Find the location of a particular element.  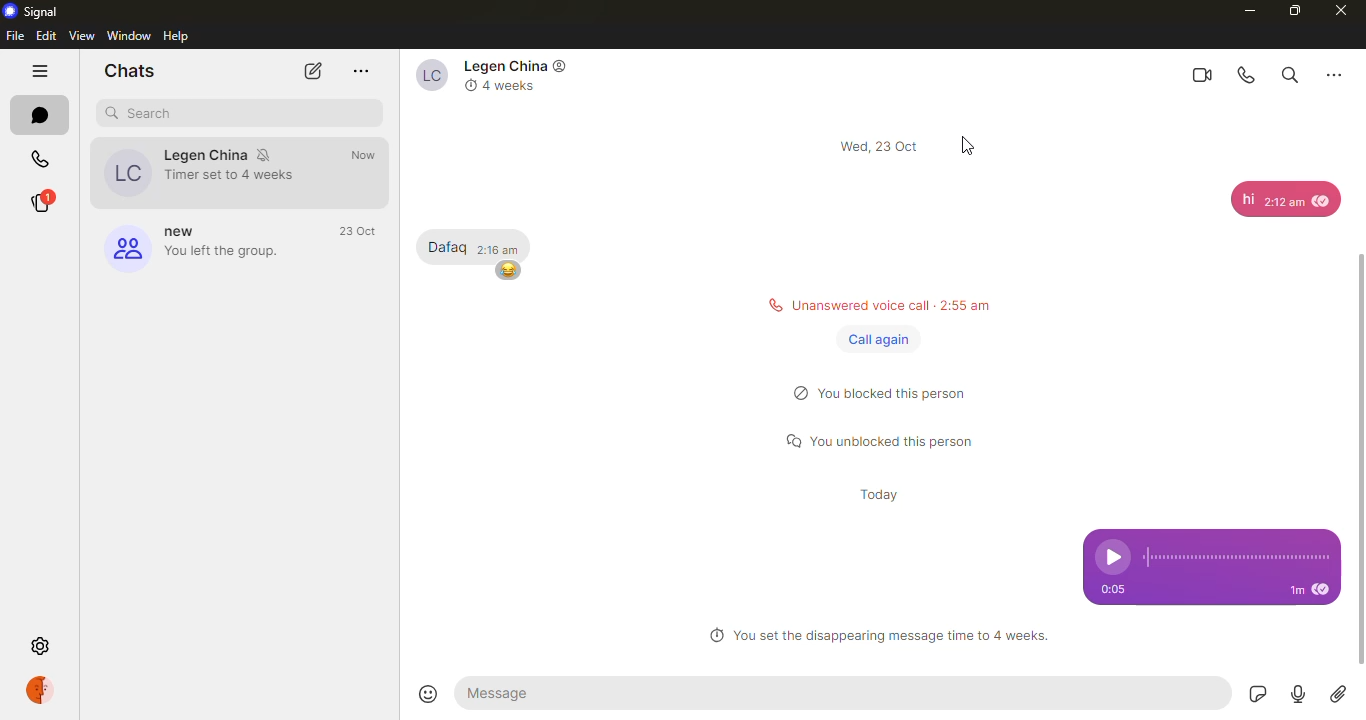

disappearing messages set for 4 weeks is located at coordinates (879, 634).